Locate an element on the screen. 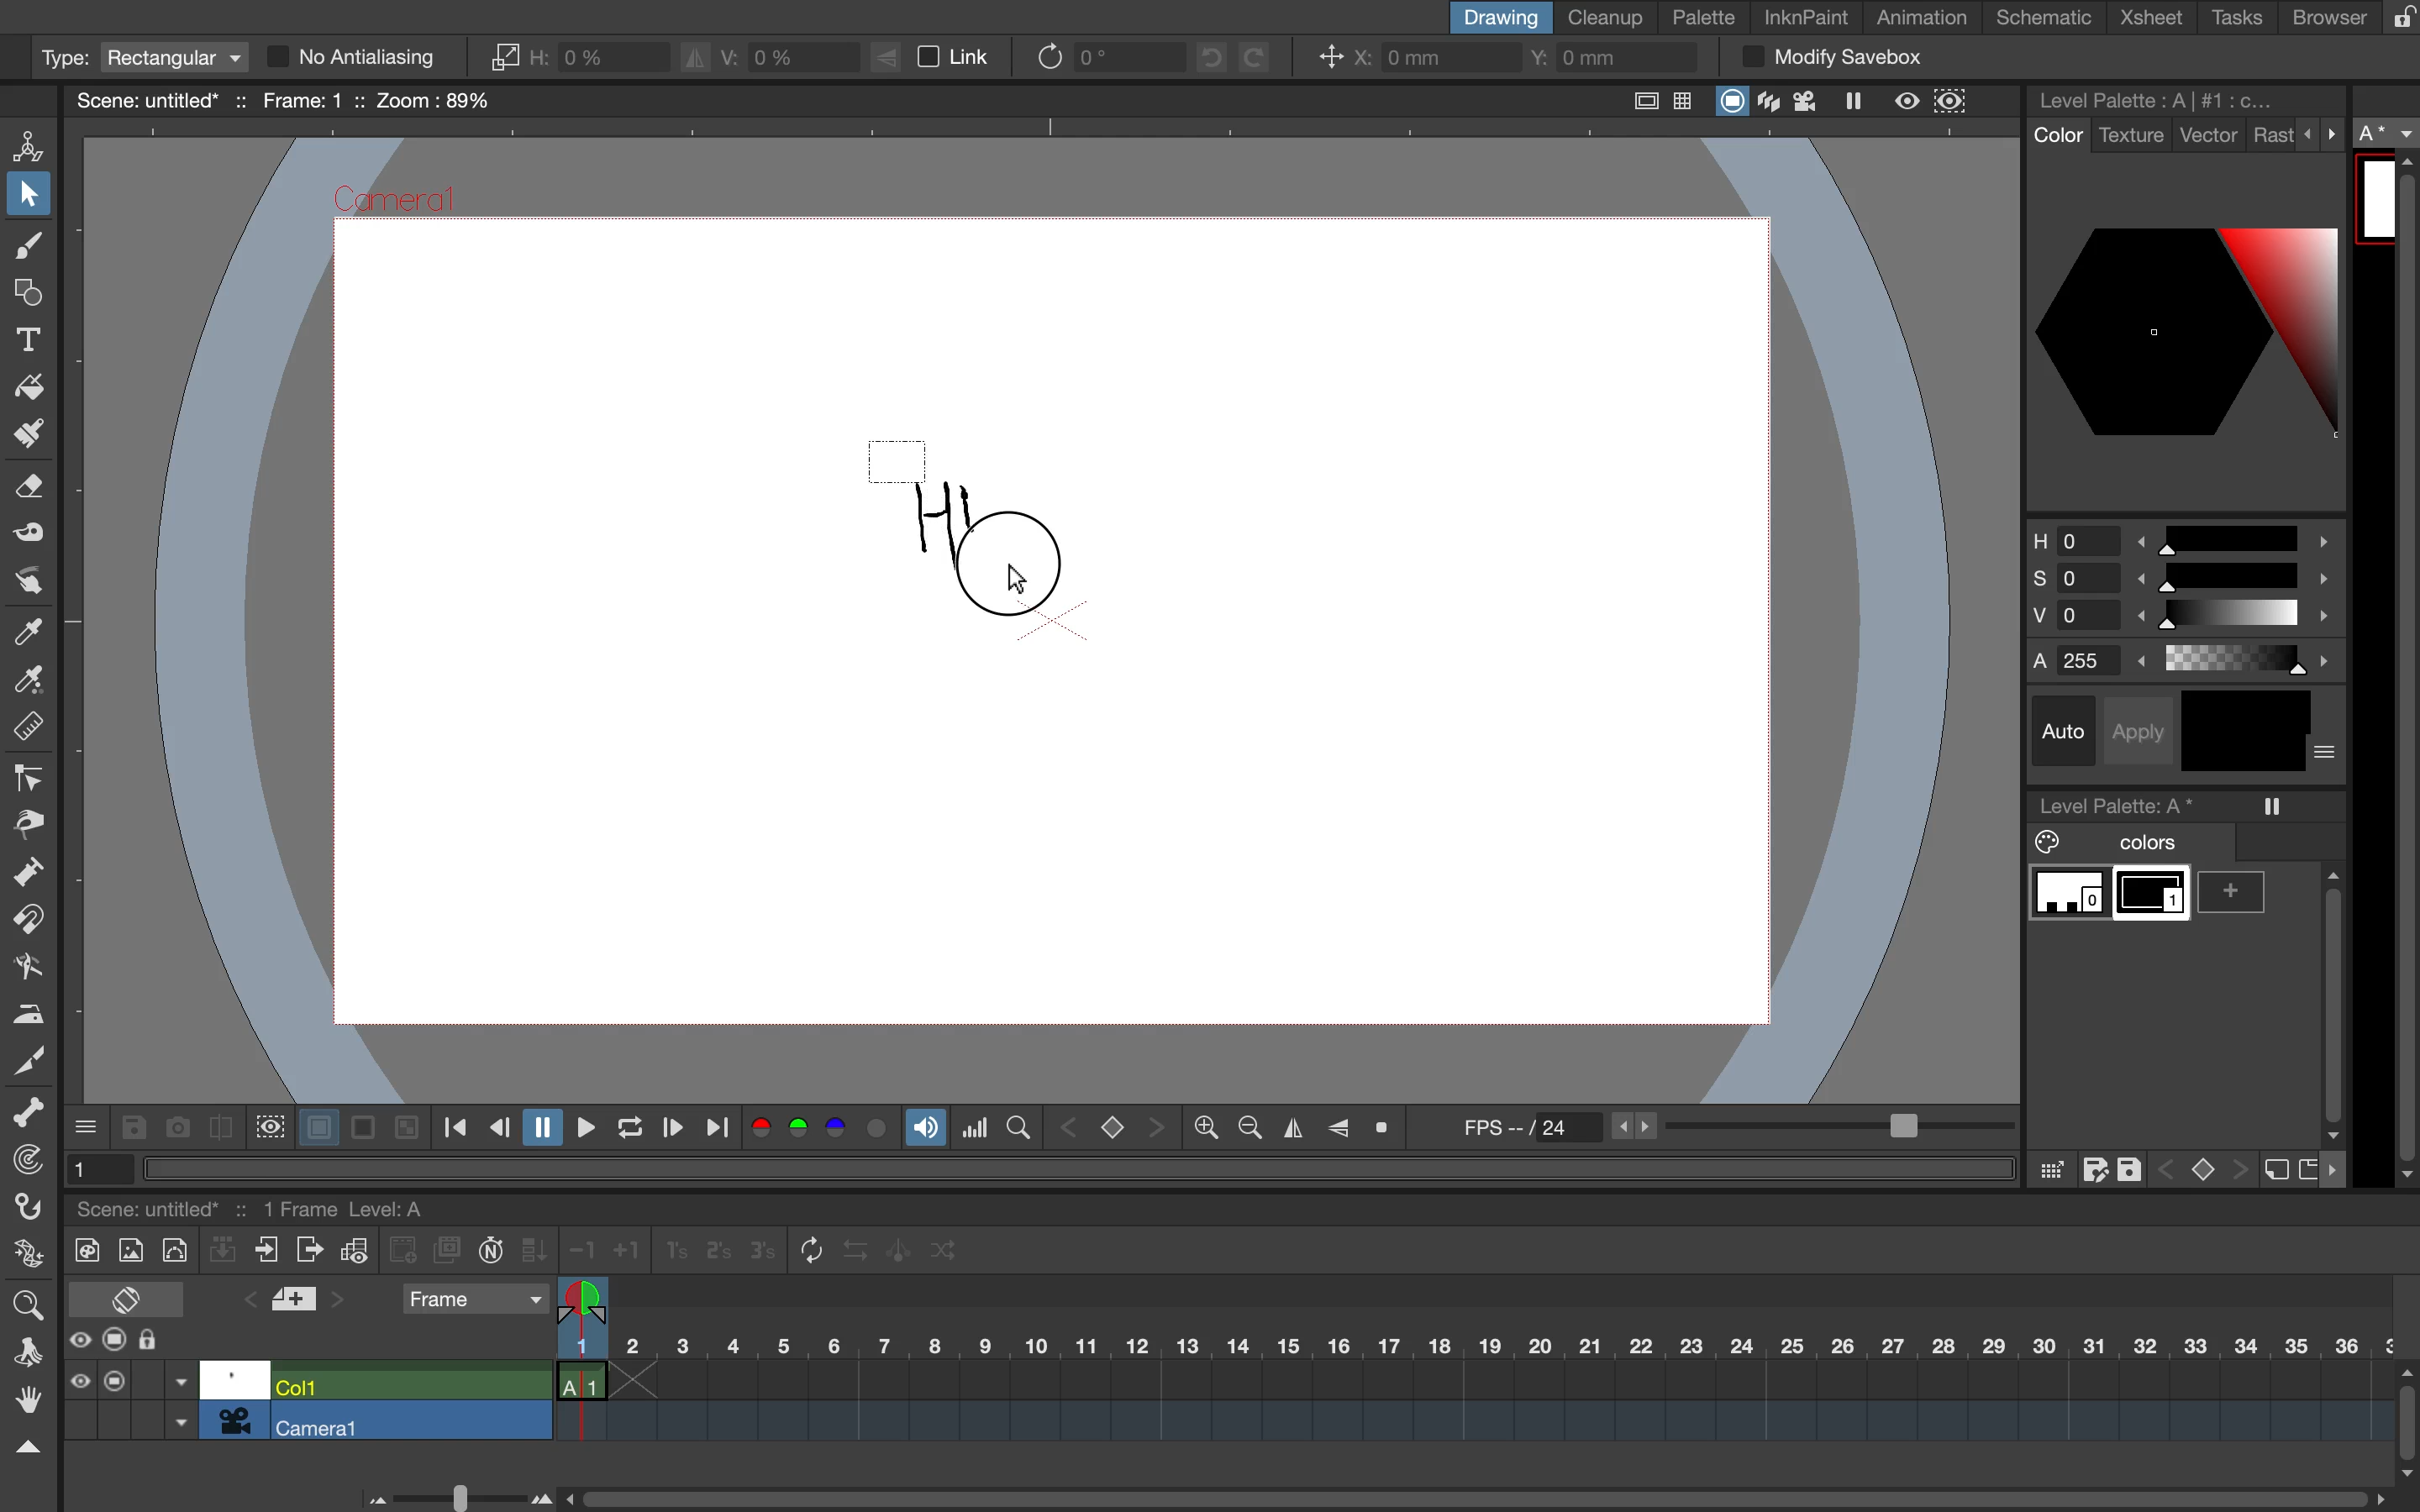 This screenshot has width=2420, height=1512. brush tool is located at coordinates (24, 249).